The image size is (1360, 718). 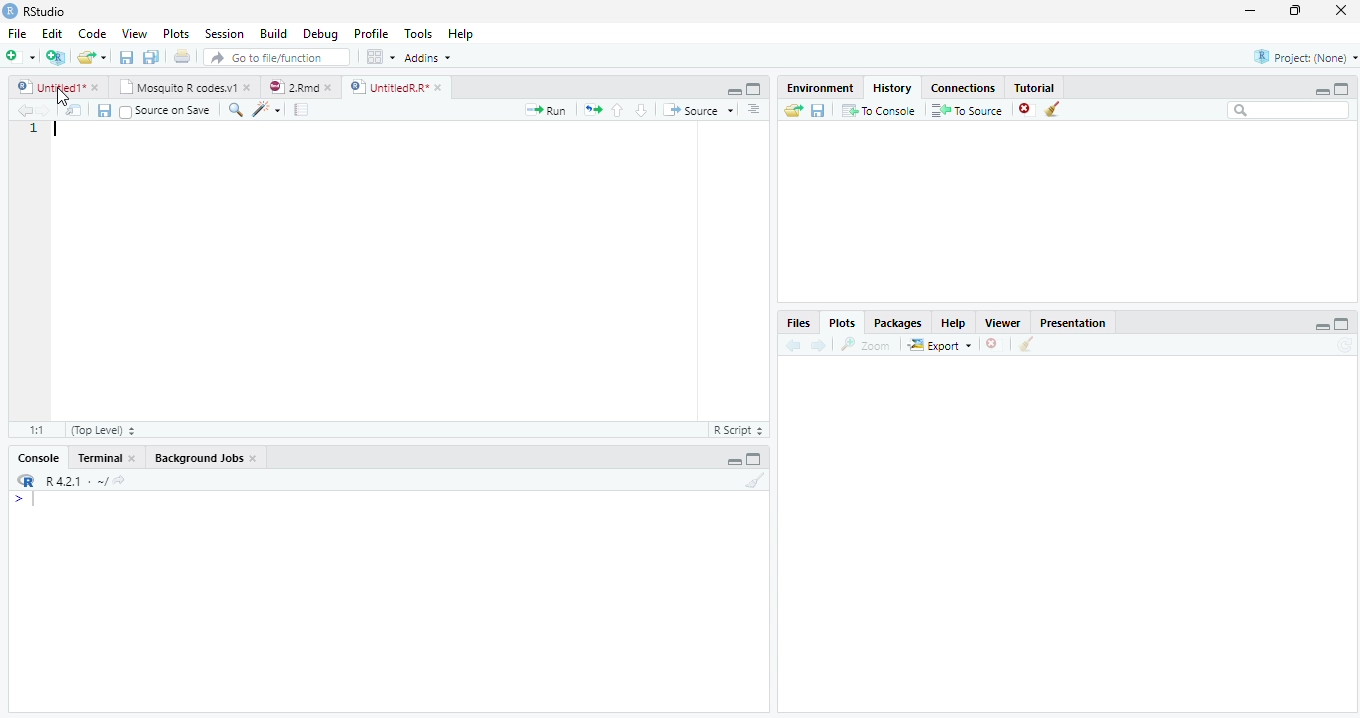 What do you see at coordinates (959, 324) in the screenshot?
I see `Help ` at bounding box center [959, 324].